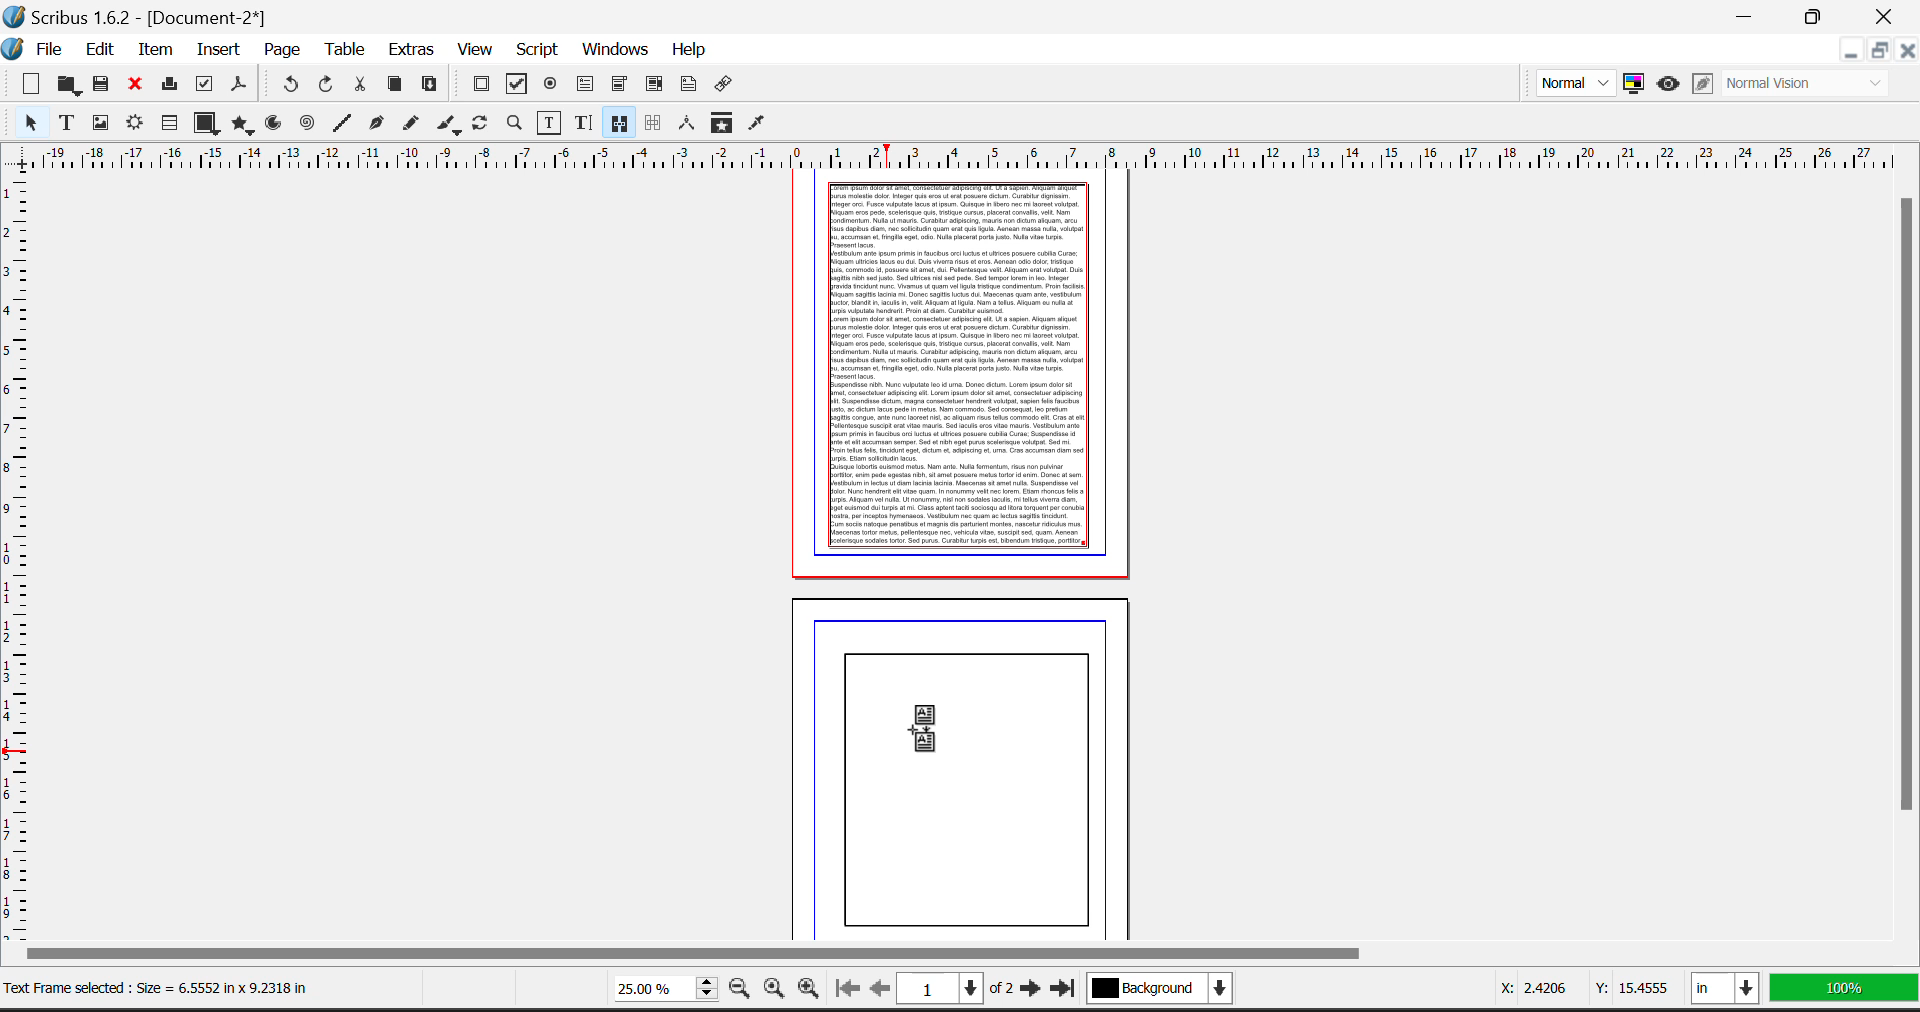 The width and height of the screenshot is (1920, 1012). Describe the element at coordinates (346, 52) in the screenshot. I see `Table` at that location.